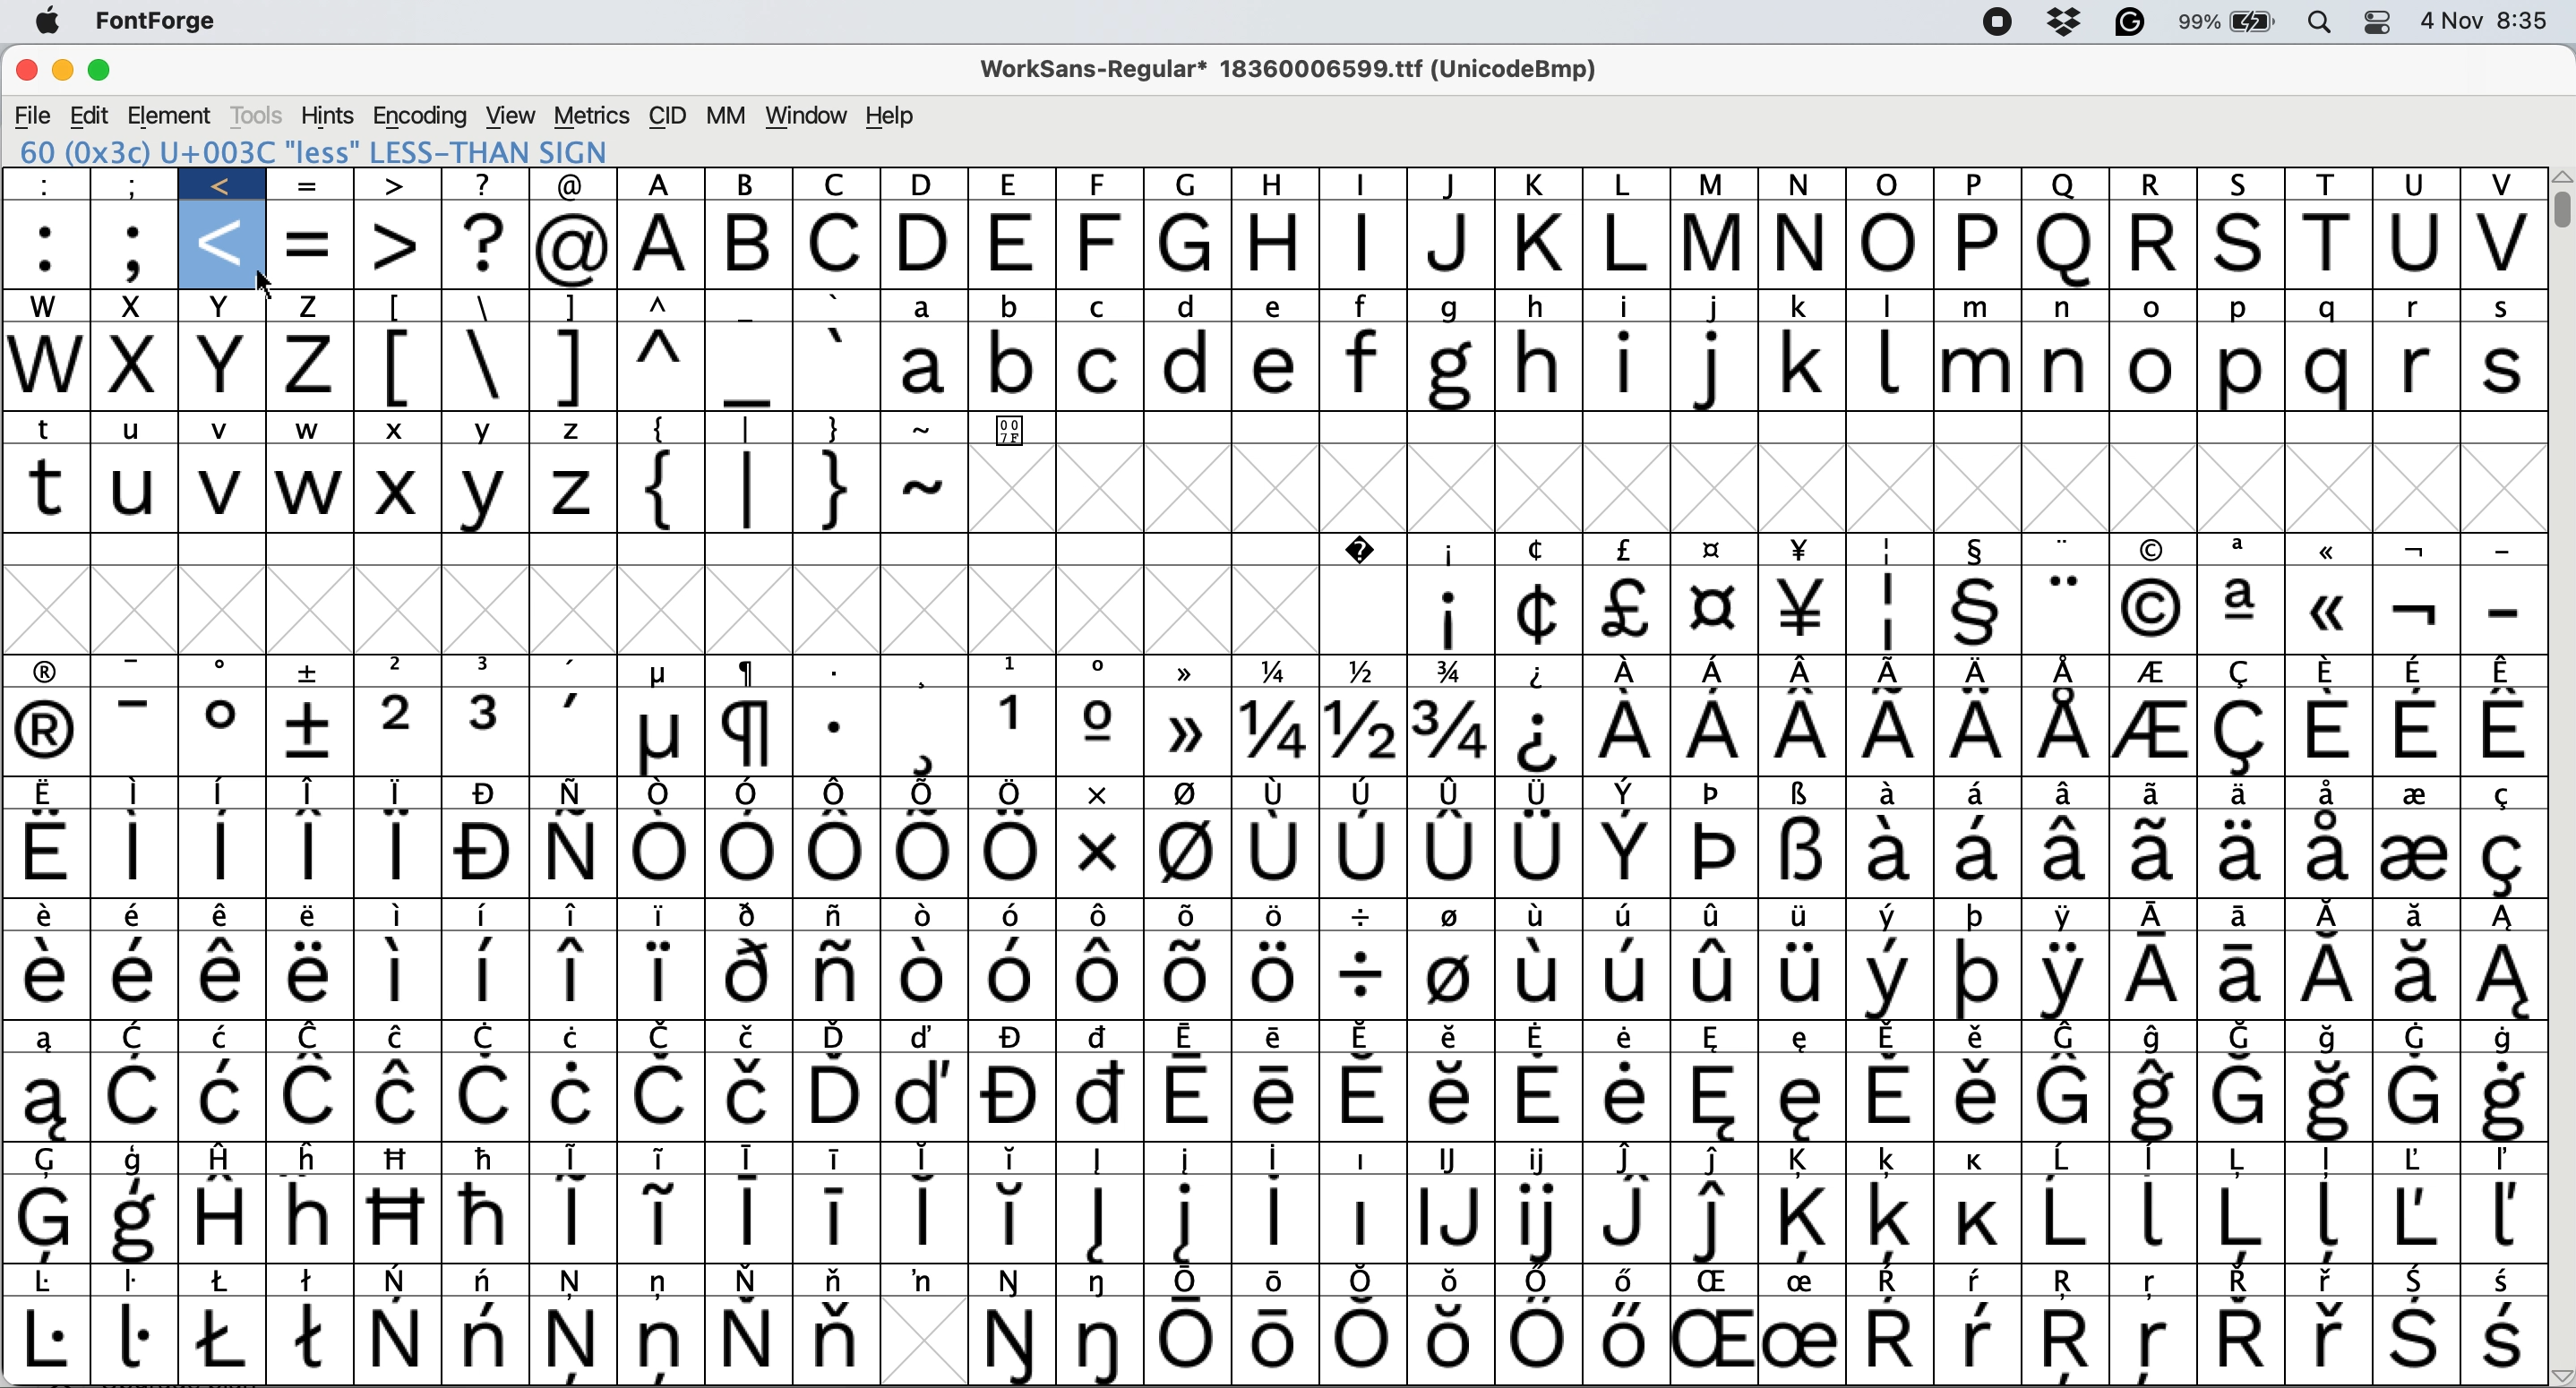 The width and height of the screenshot is (2576, 1388). I want to click on Symbol, so click(2068, 1343).